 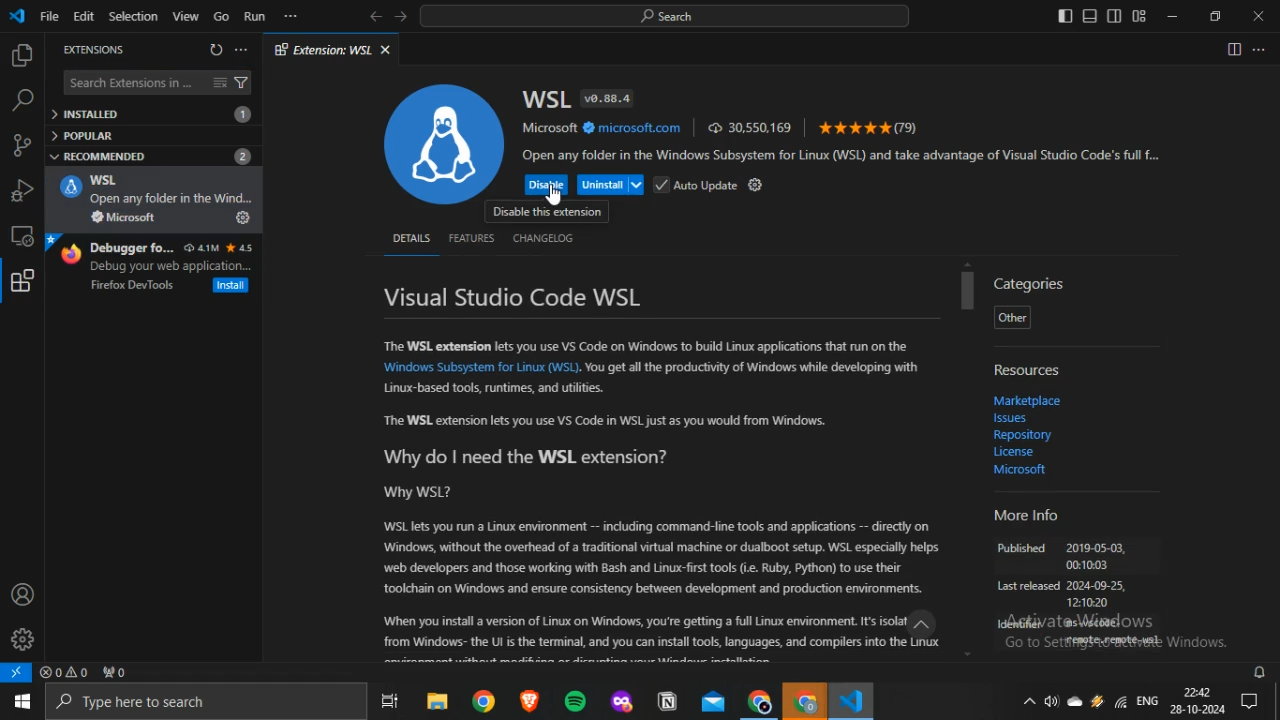 What do you see at coordinates (545, 99) in the screenshot?
I see `WSL` at bounding box center [545, 99].